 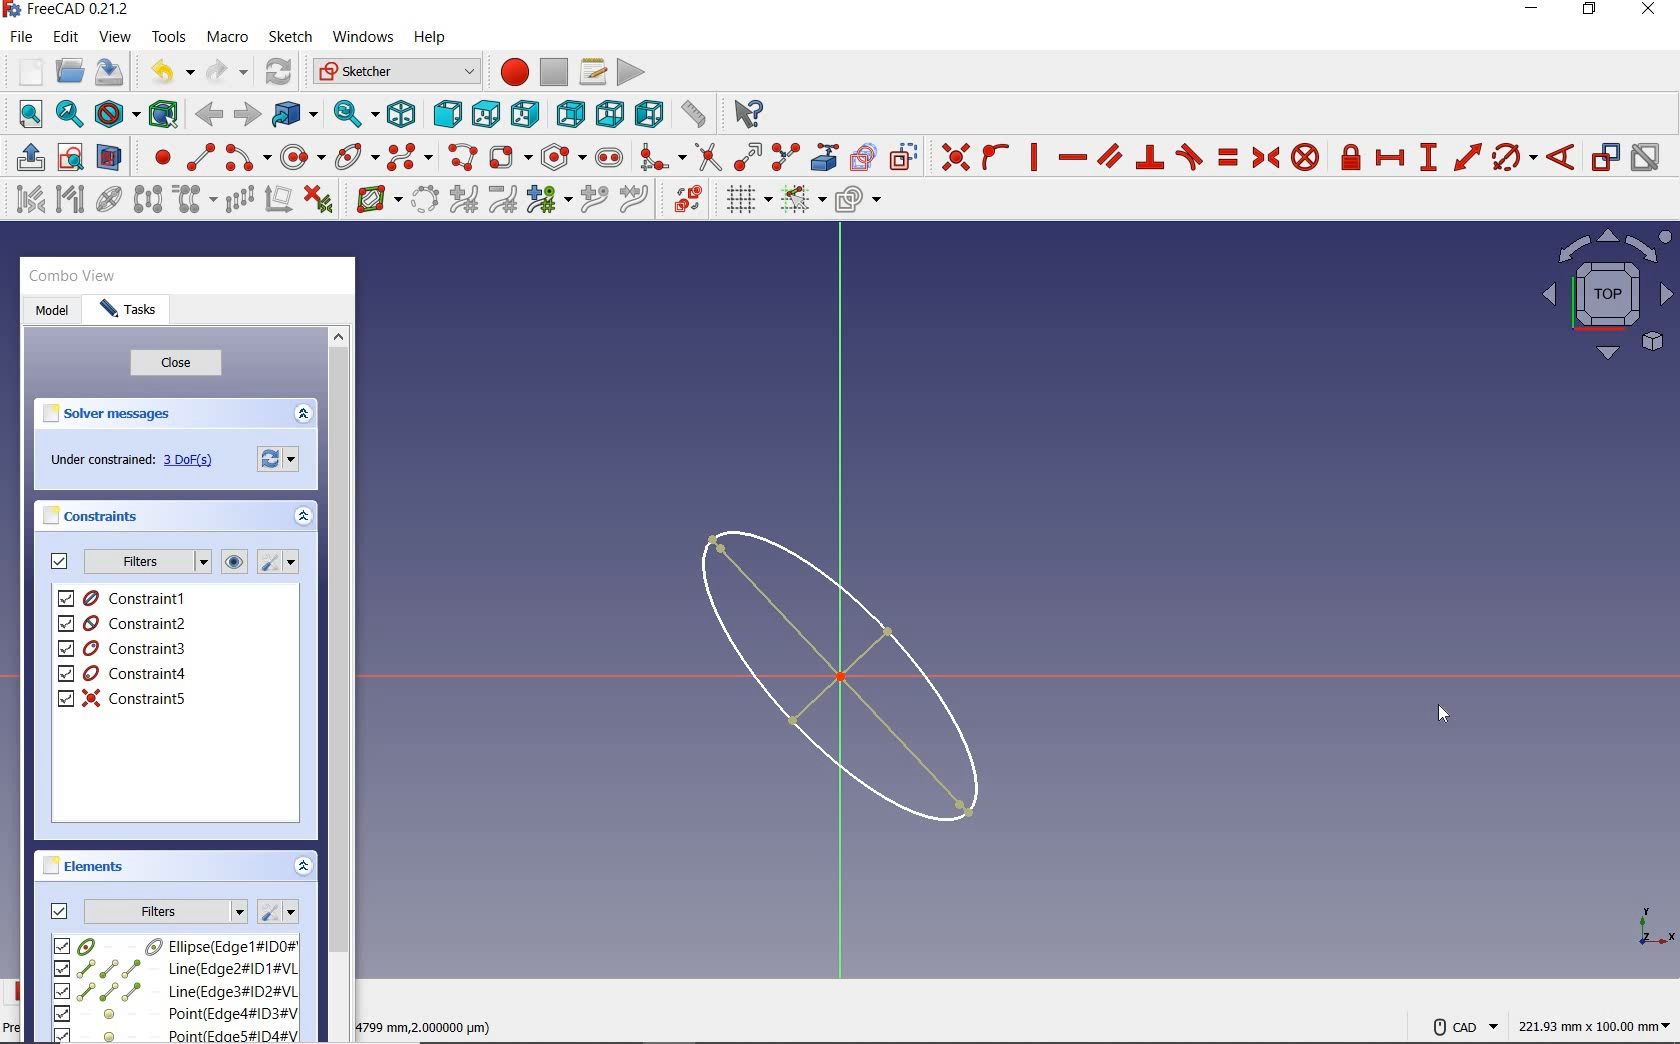 What do you see at coordinates (171, 36) in the screenshot?
I see `tools` at bounding box center [171, 36].